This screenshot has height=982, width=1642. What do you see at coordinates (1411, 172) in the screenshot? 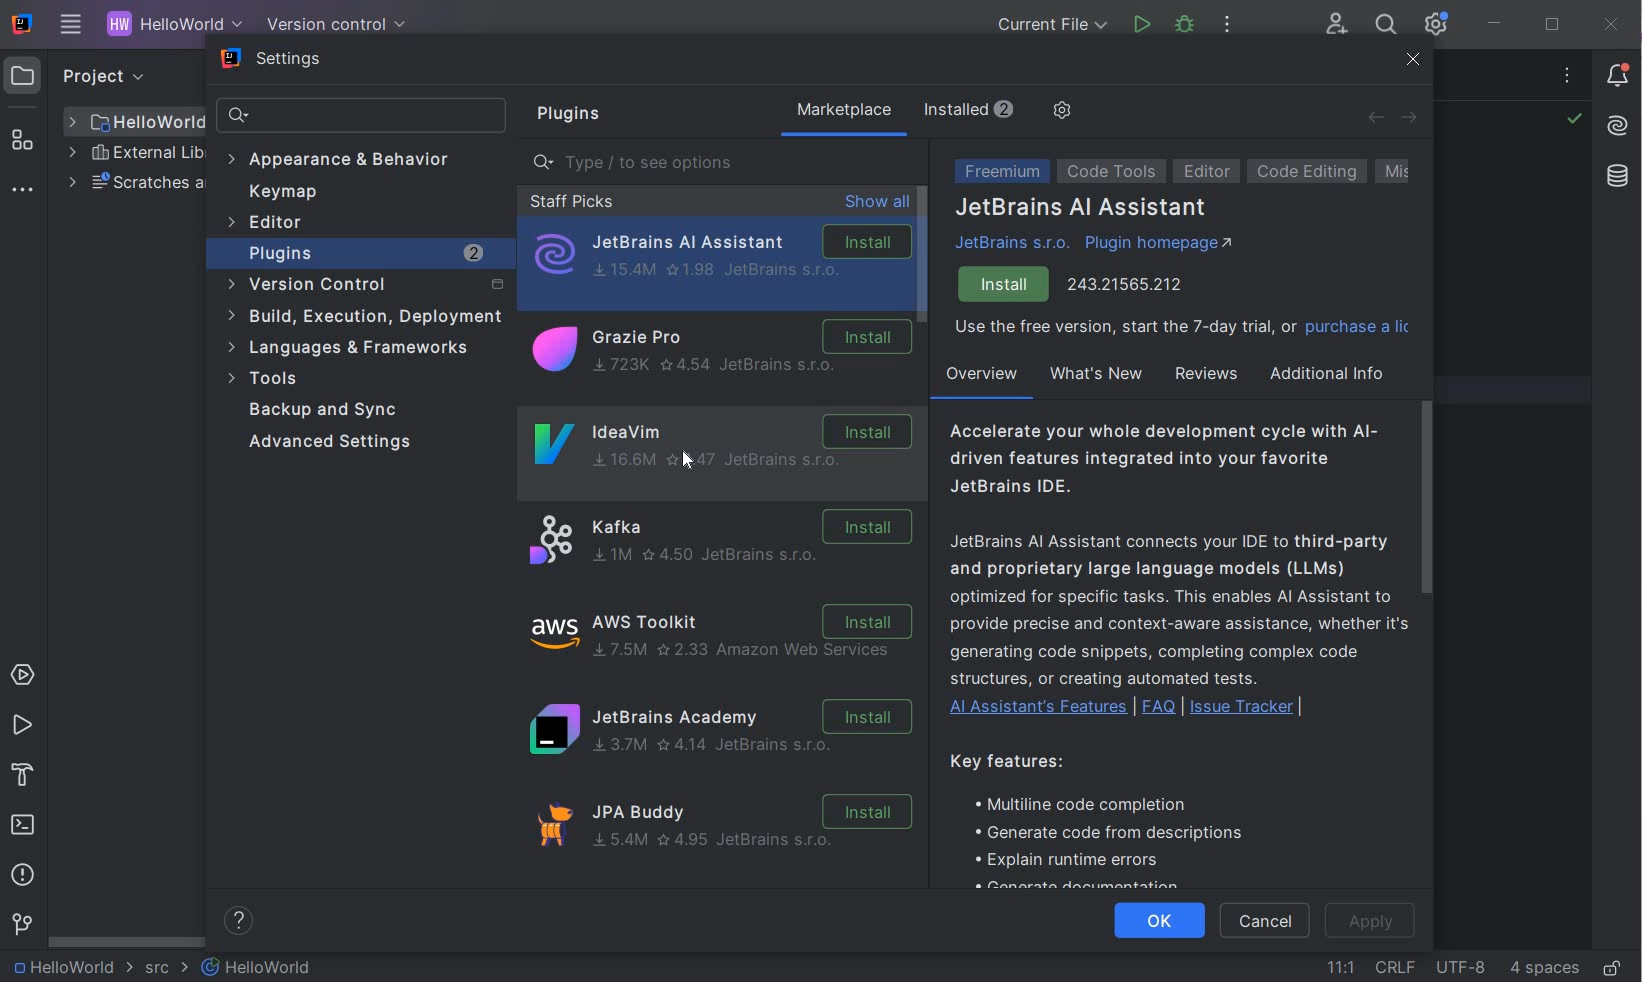
I see `MISC` at bounding box center [1411, 172].